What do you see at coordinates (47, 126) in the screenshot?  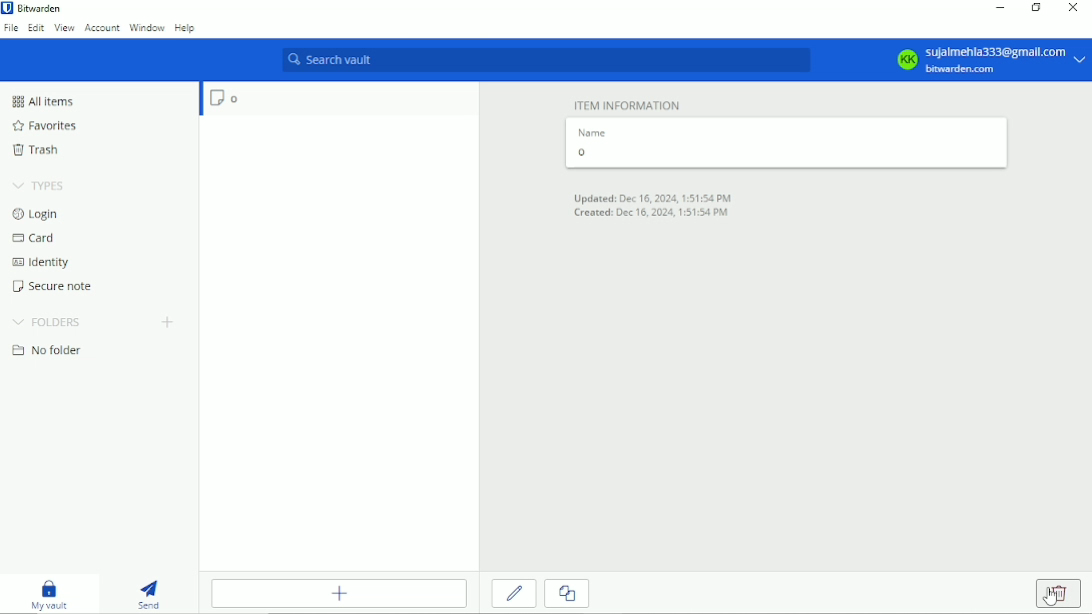 I see `Favorites` at bounding box center [47, 126].